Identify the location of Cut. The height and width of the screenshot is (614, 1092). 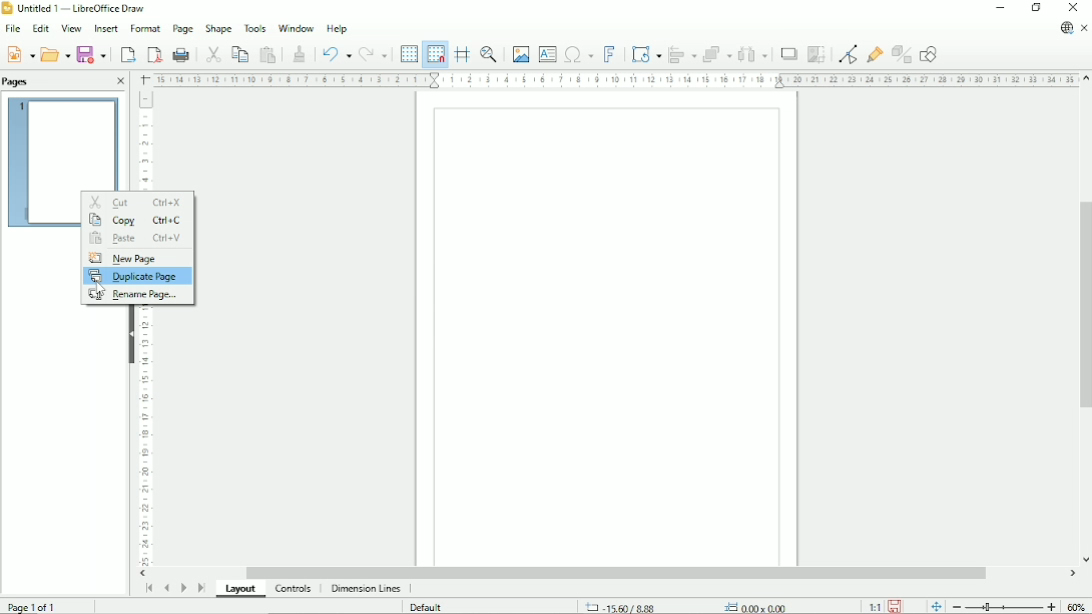
(136, 200).